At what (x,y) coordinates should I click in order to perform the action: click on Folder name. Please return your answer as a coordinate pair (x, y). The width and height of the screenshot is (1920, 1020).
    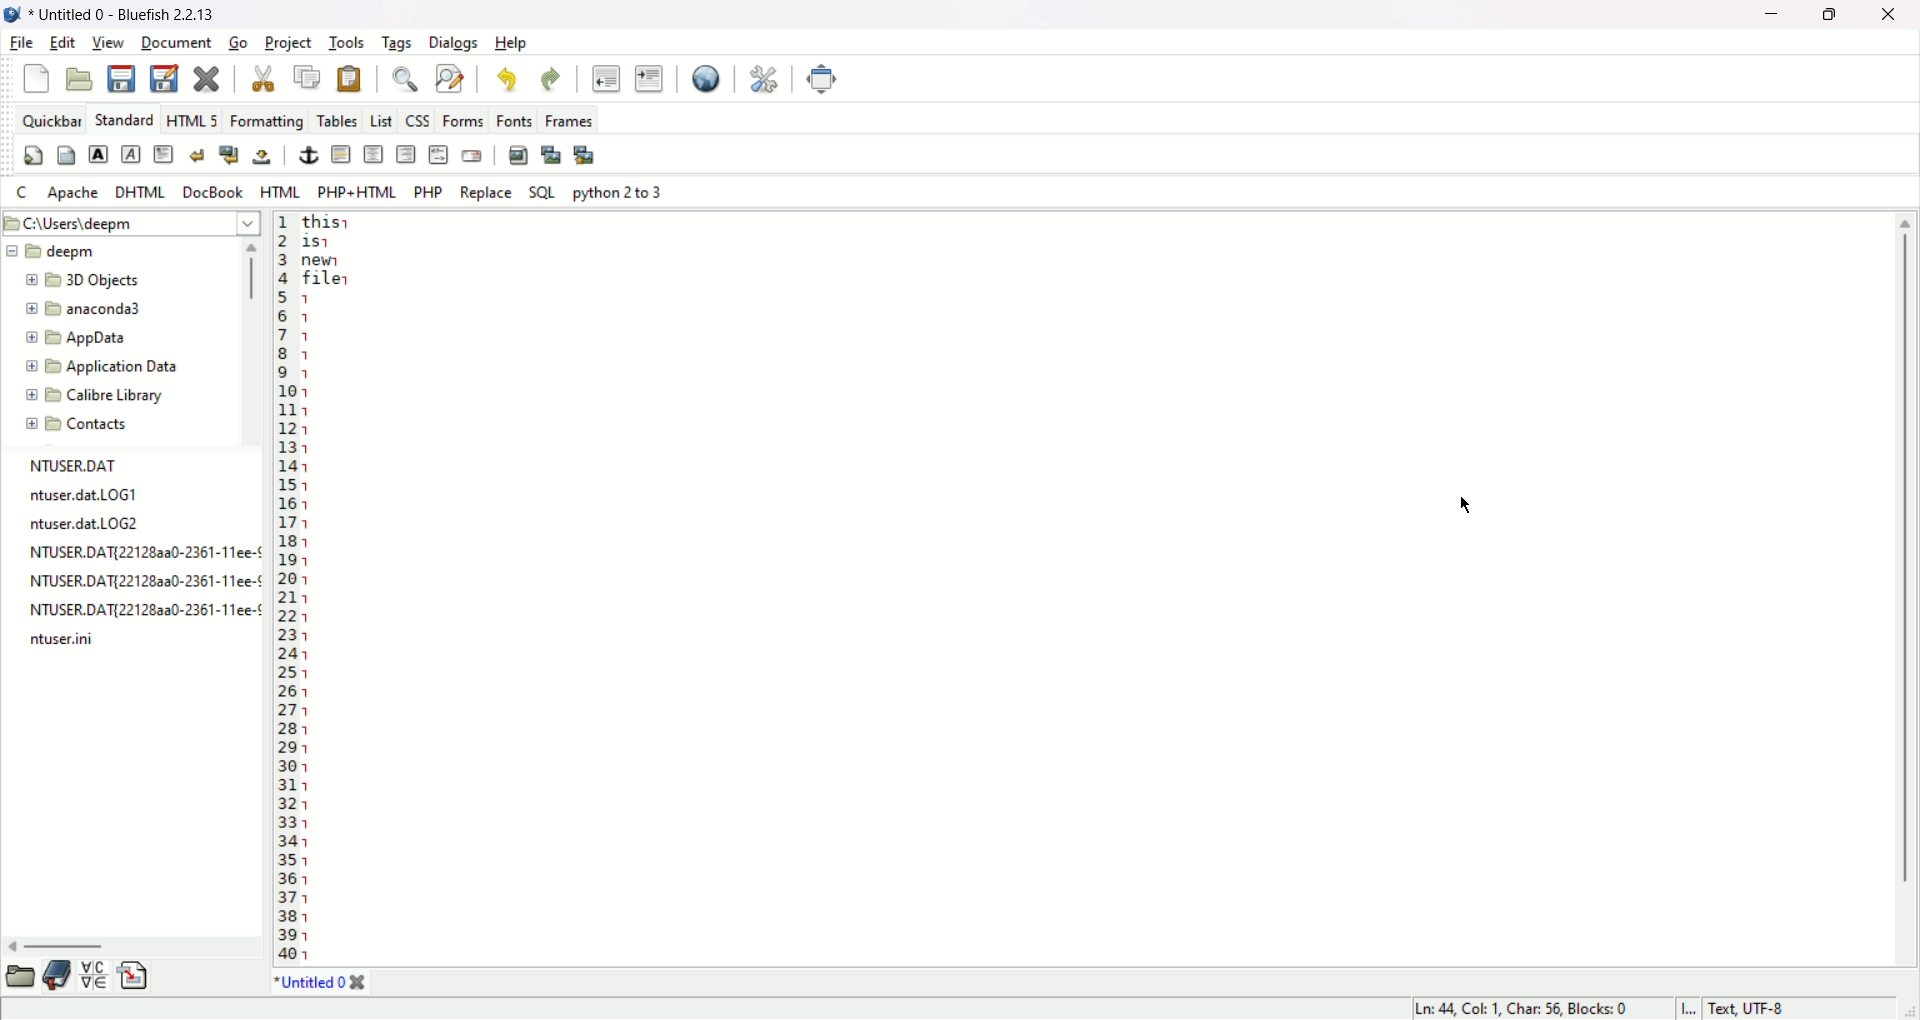
    Looking at the image, I should click on (95, 281).